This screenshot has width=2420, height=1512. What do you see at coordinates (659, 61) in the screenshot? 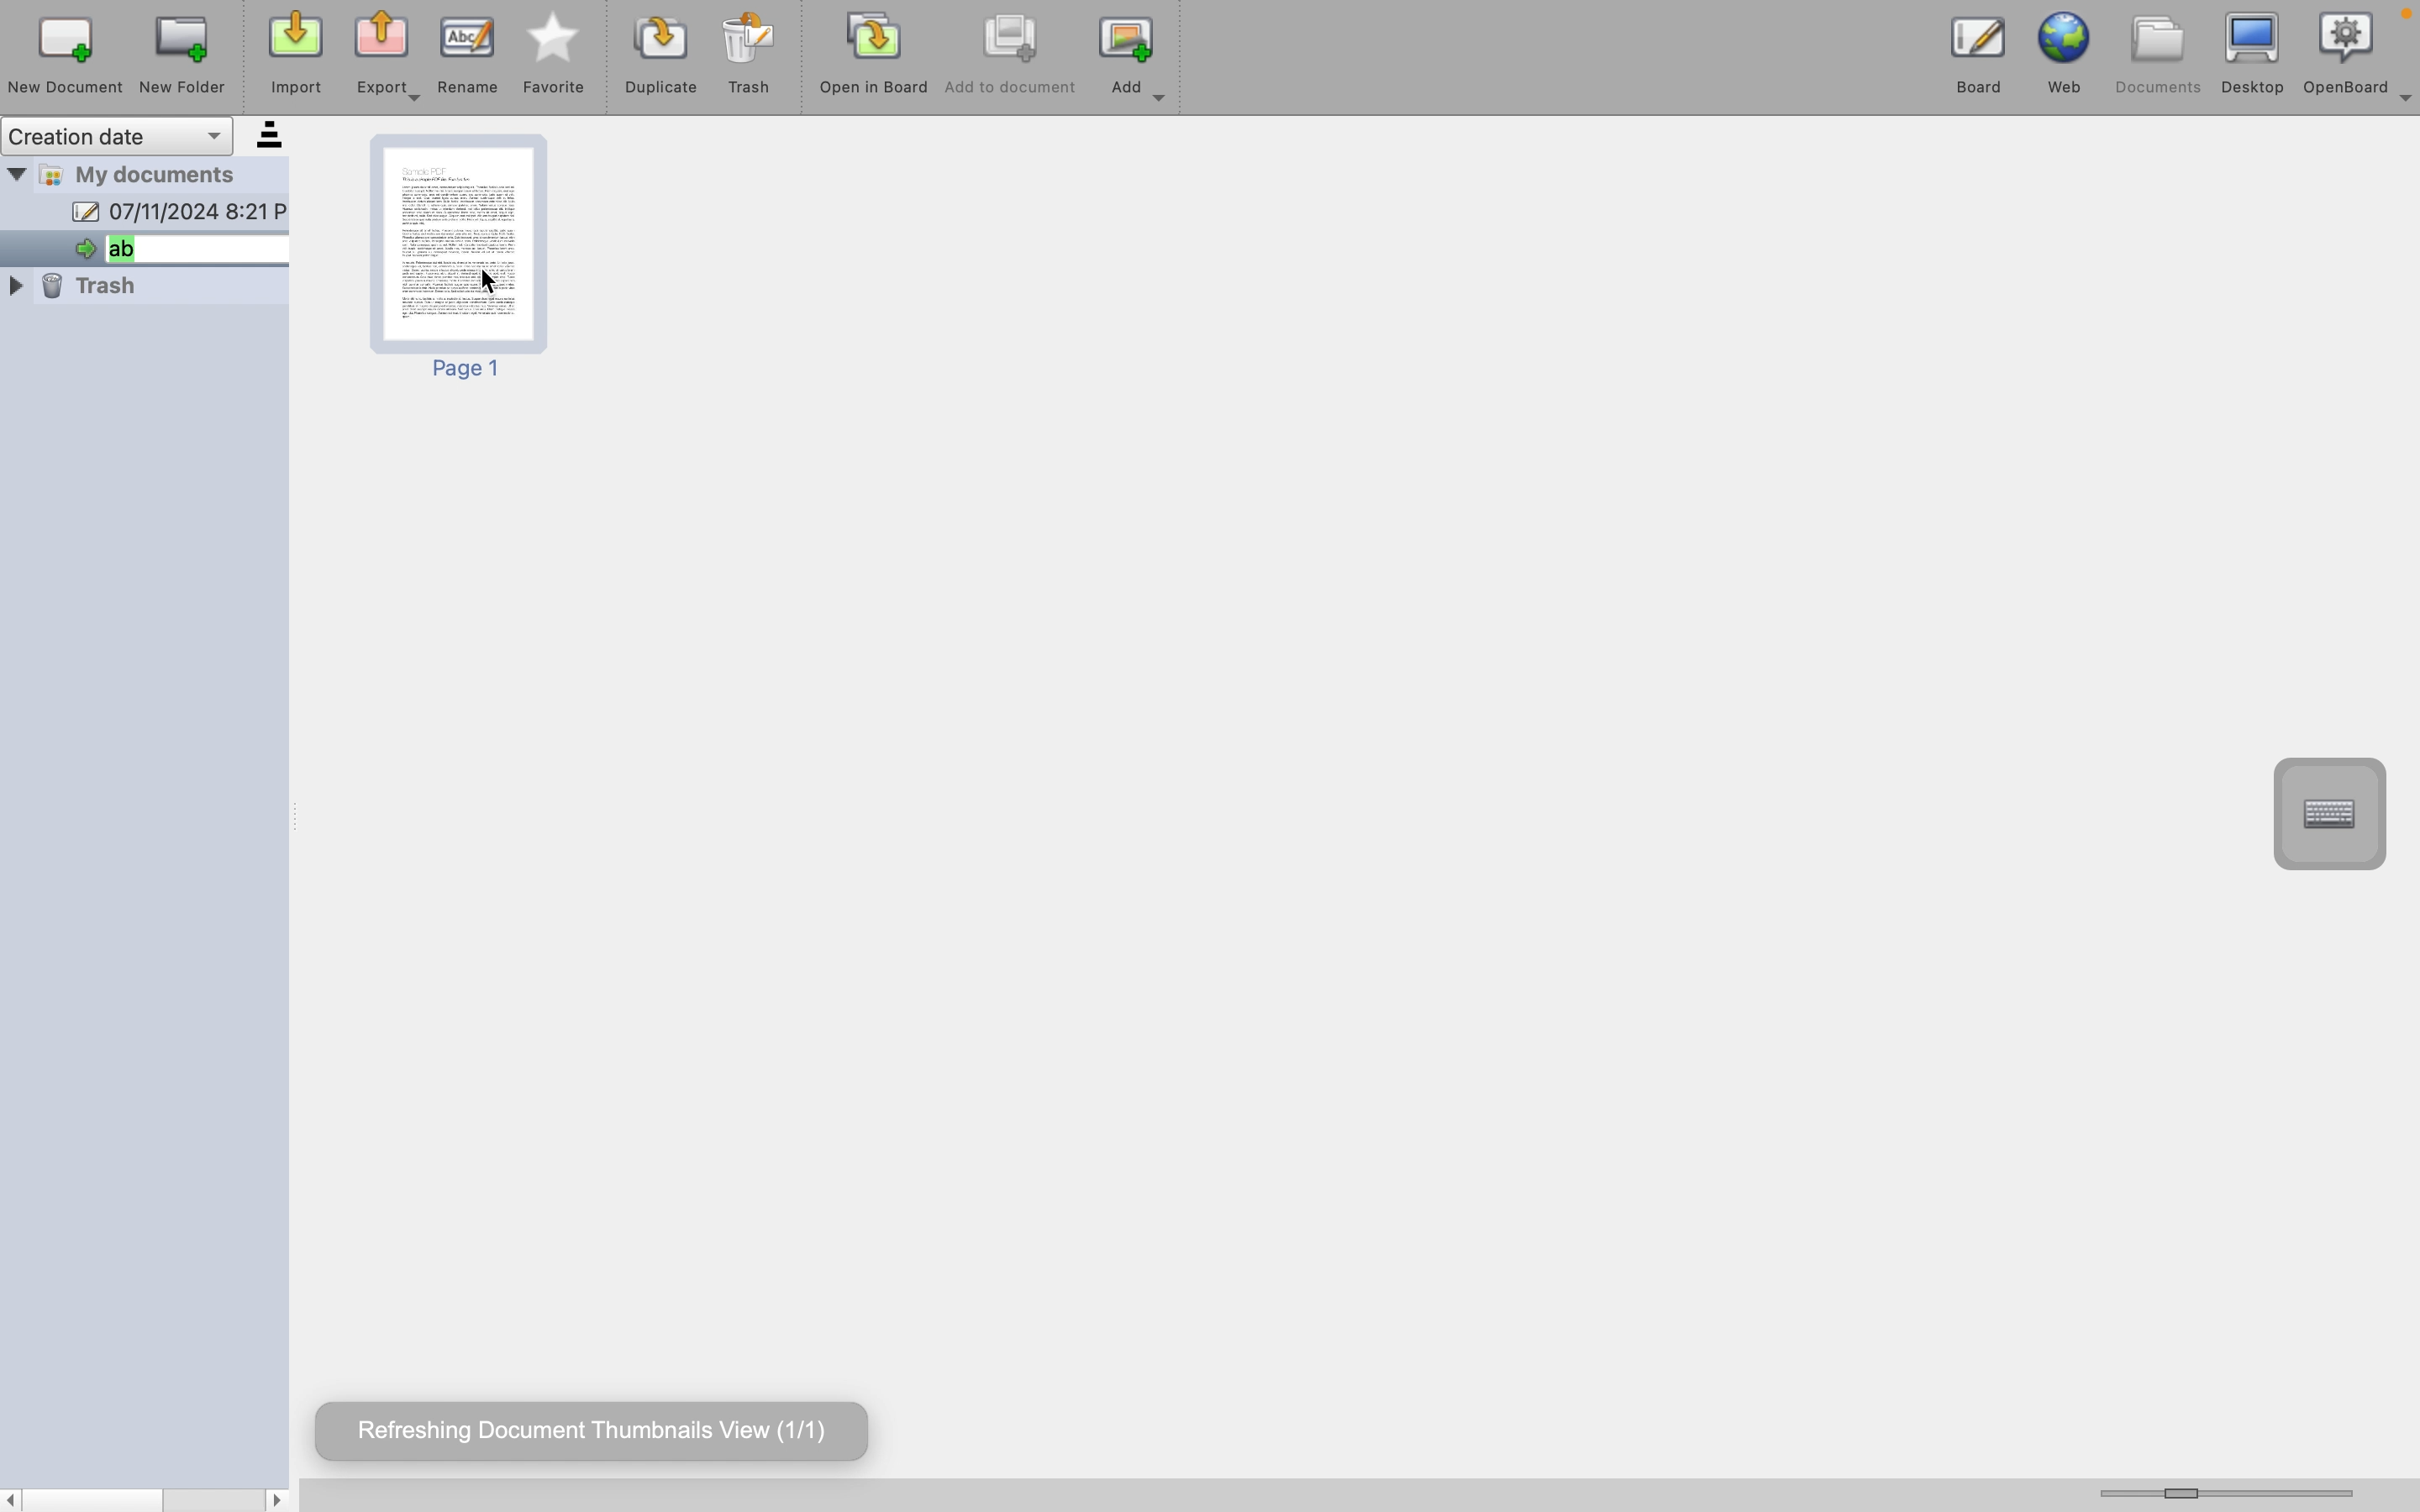
I see `duplicat` at bounding box center [659, 61].